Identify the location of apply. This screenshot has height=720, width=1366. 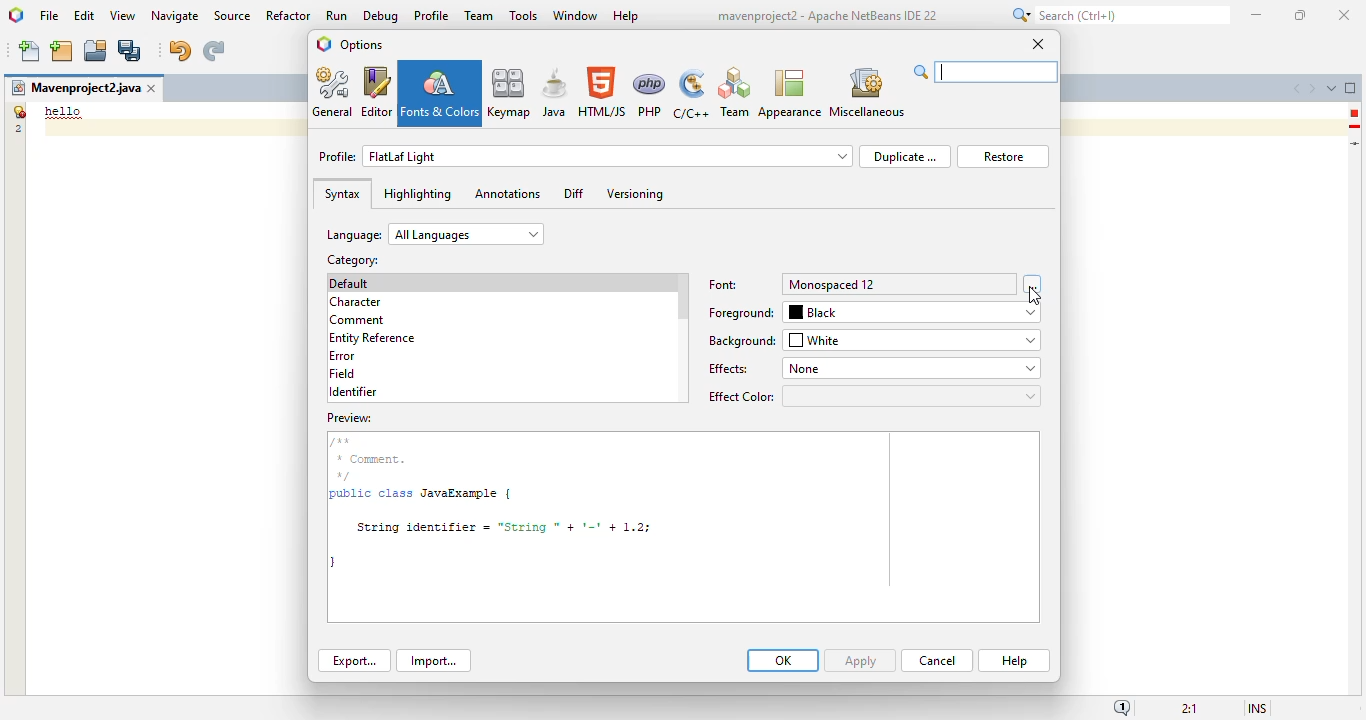
(860, 661).